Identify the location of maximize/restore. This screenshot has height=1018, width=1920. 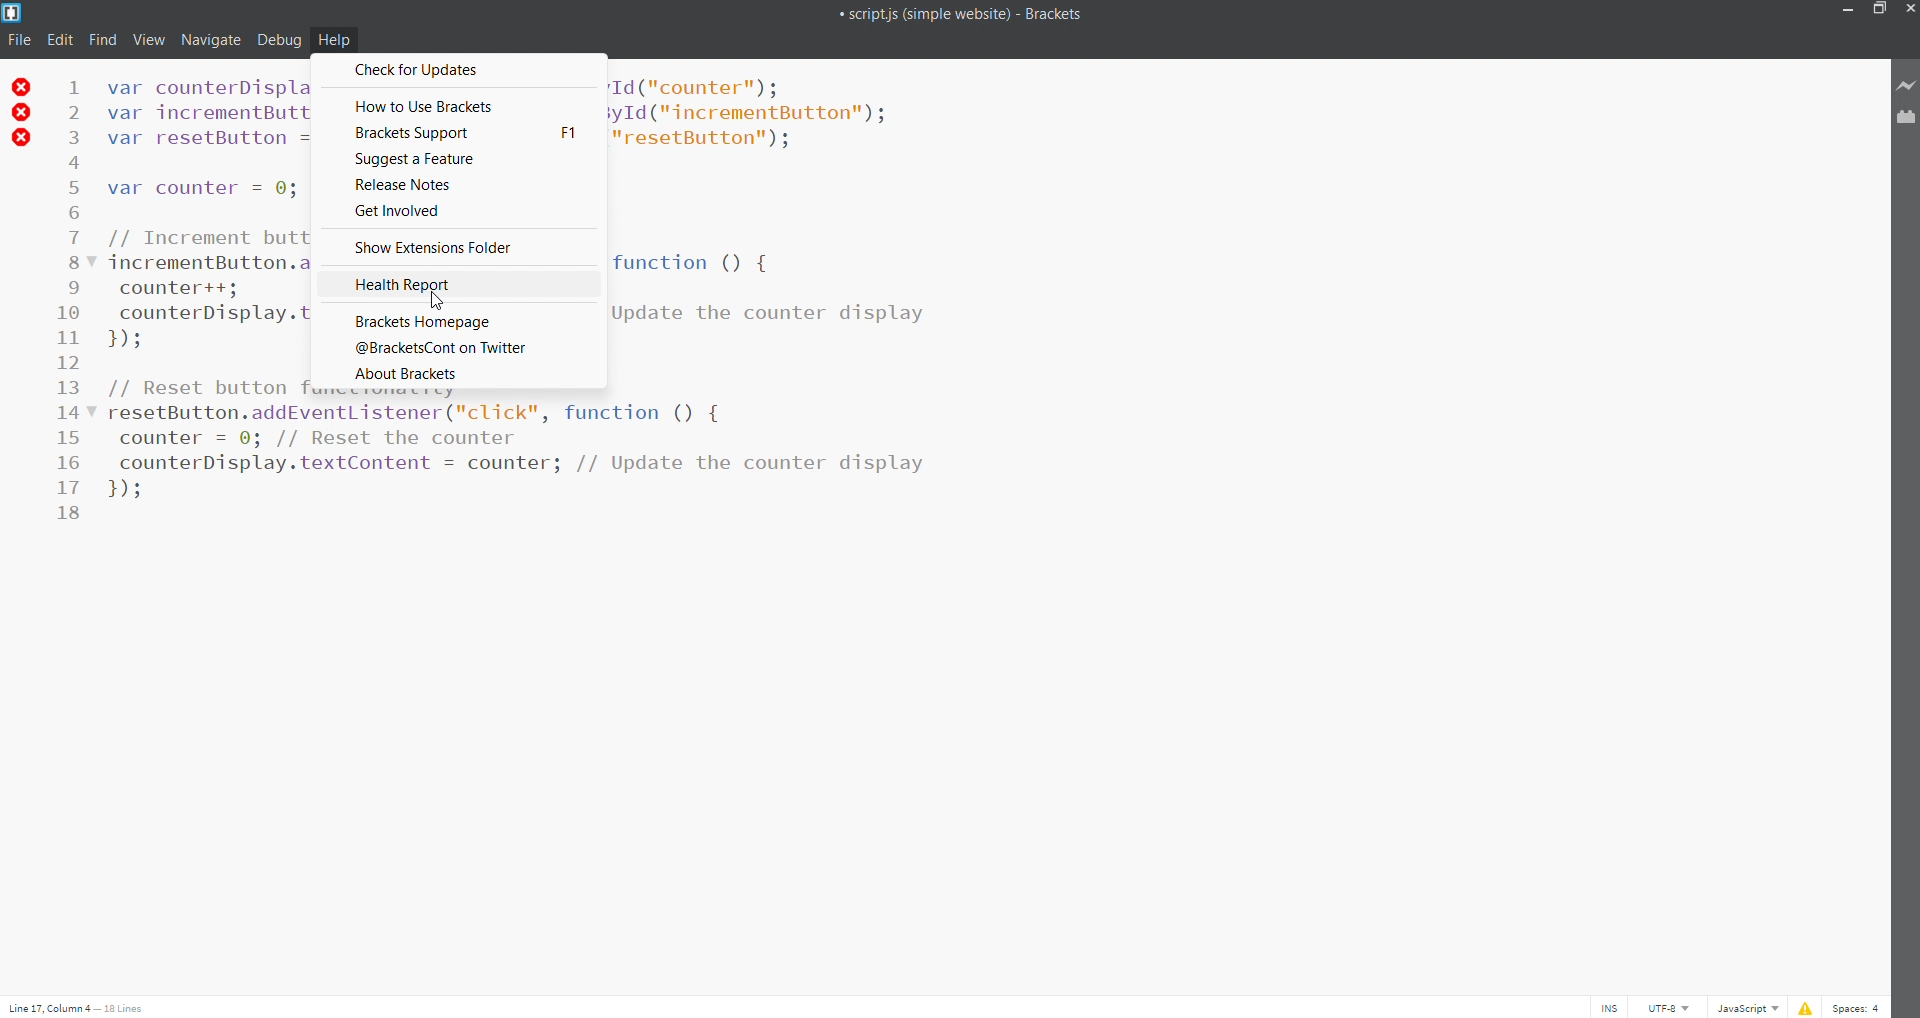
(1878, 11).